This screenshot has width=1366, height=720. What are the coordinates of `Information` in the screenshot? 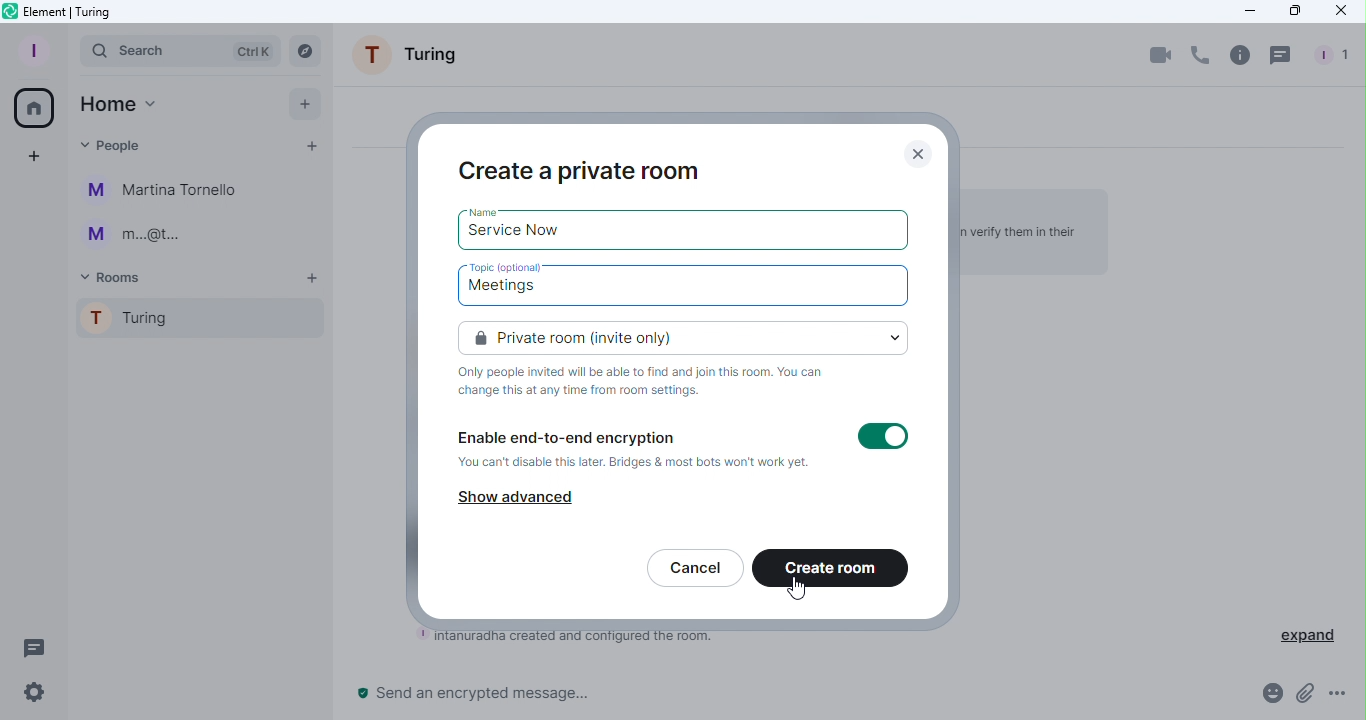 It's located at (650, 382).